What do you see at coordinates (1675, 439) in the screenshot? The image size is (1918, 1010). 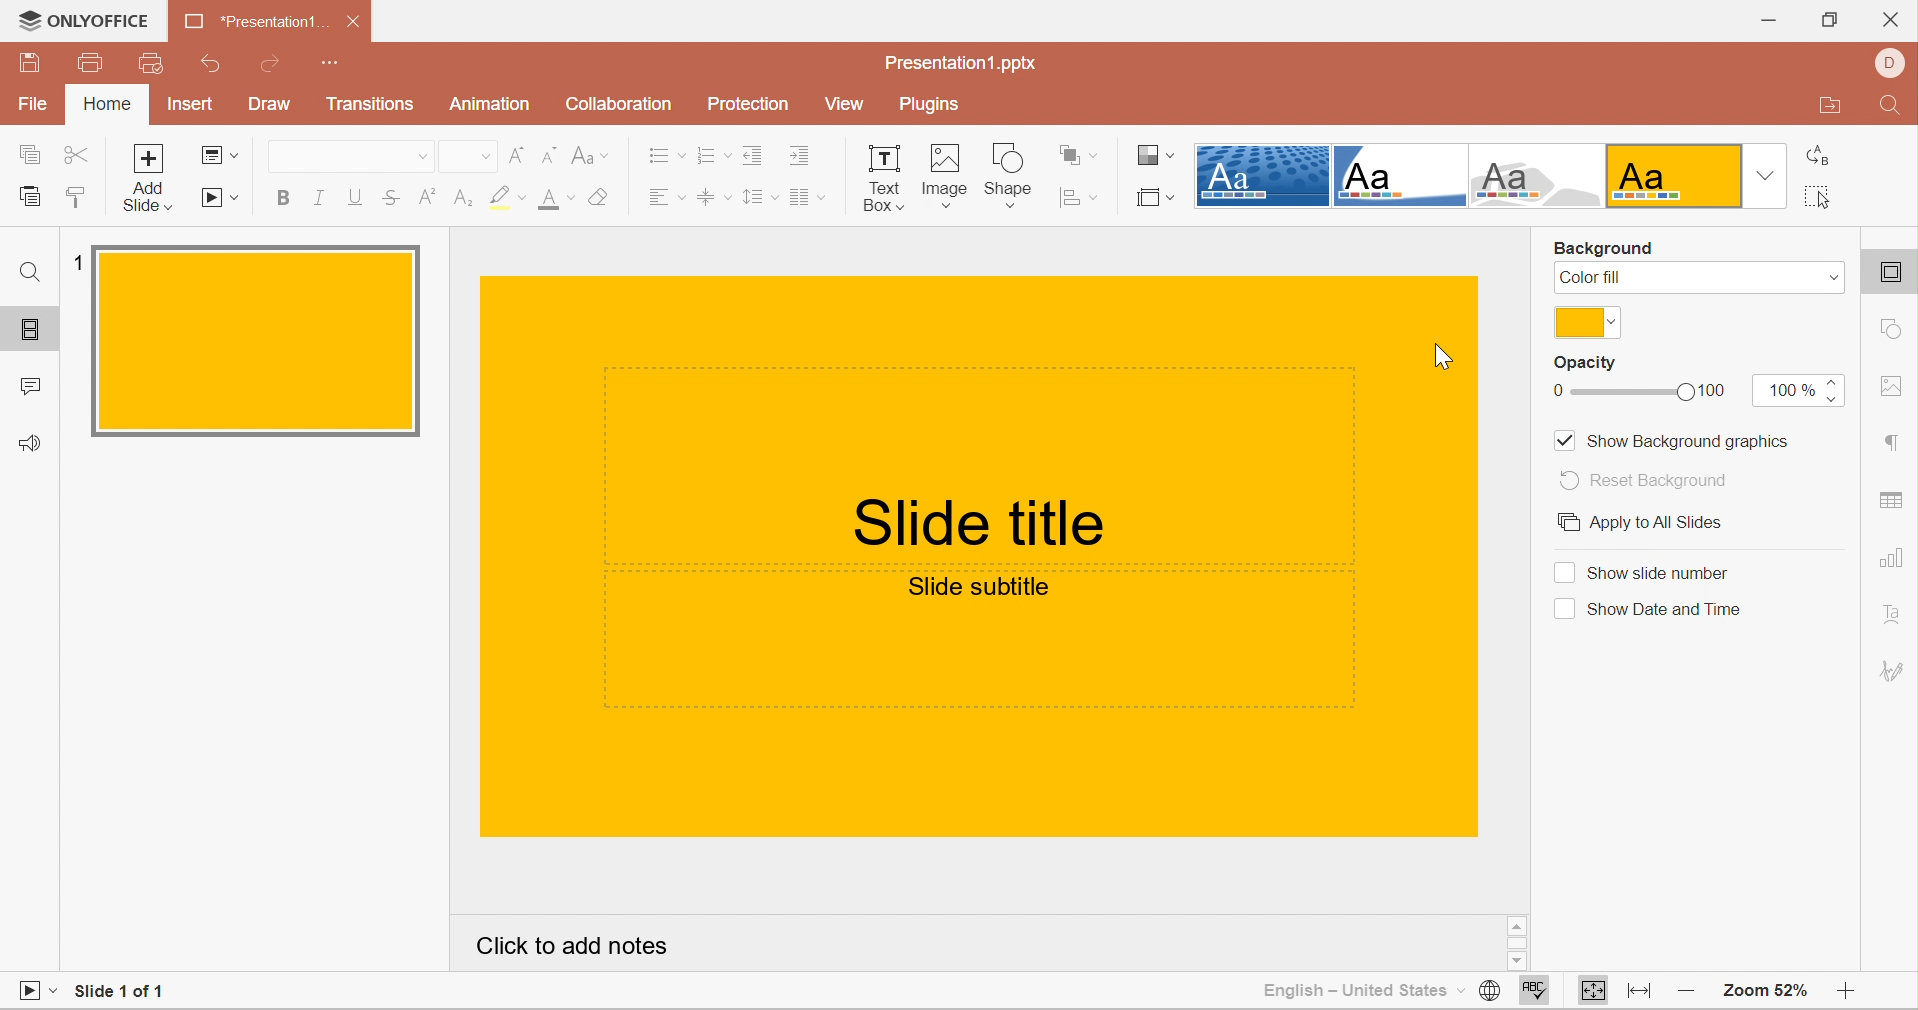 I see `Show background graphics` at bounding box center [1675, 439].